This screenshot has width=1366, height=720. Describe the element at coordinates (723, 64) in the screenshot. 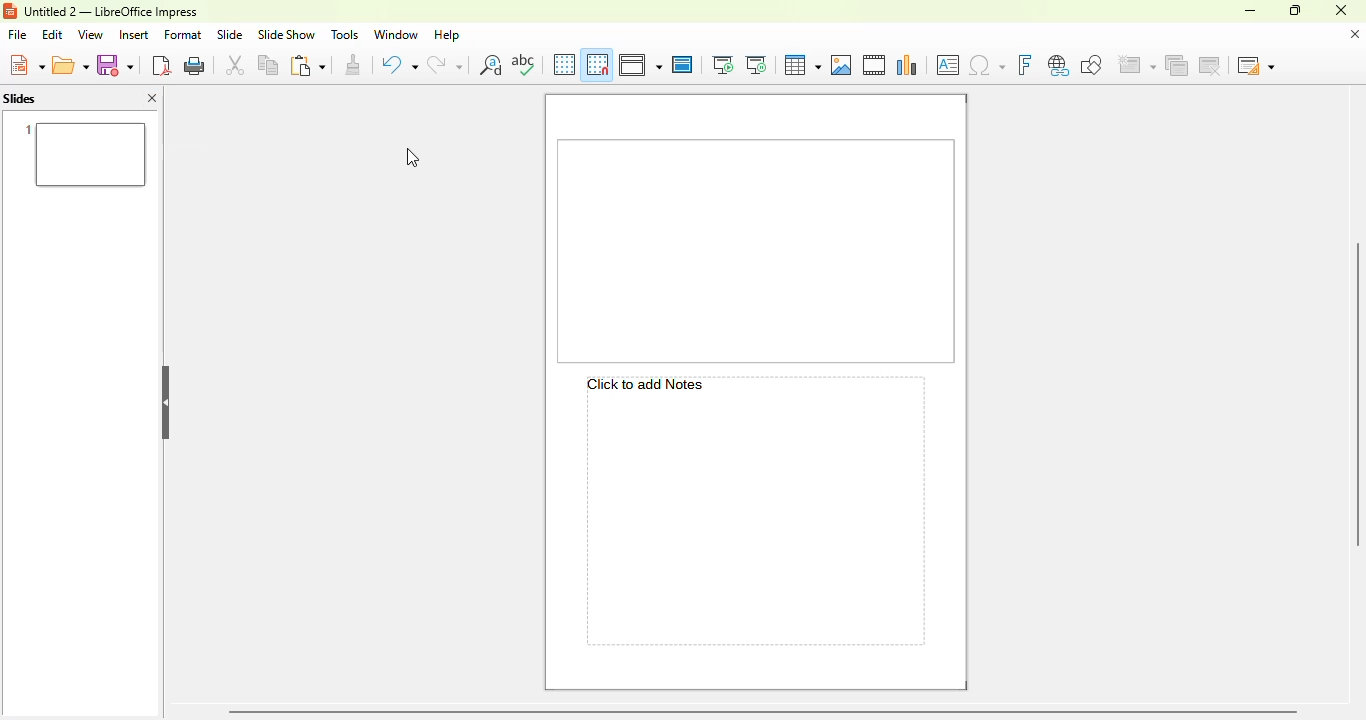

I see `start from first slide` at that location.